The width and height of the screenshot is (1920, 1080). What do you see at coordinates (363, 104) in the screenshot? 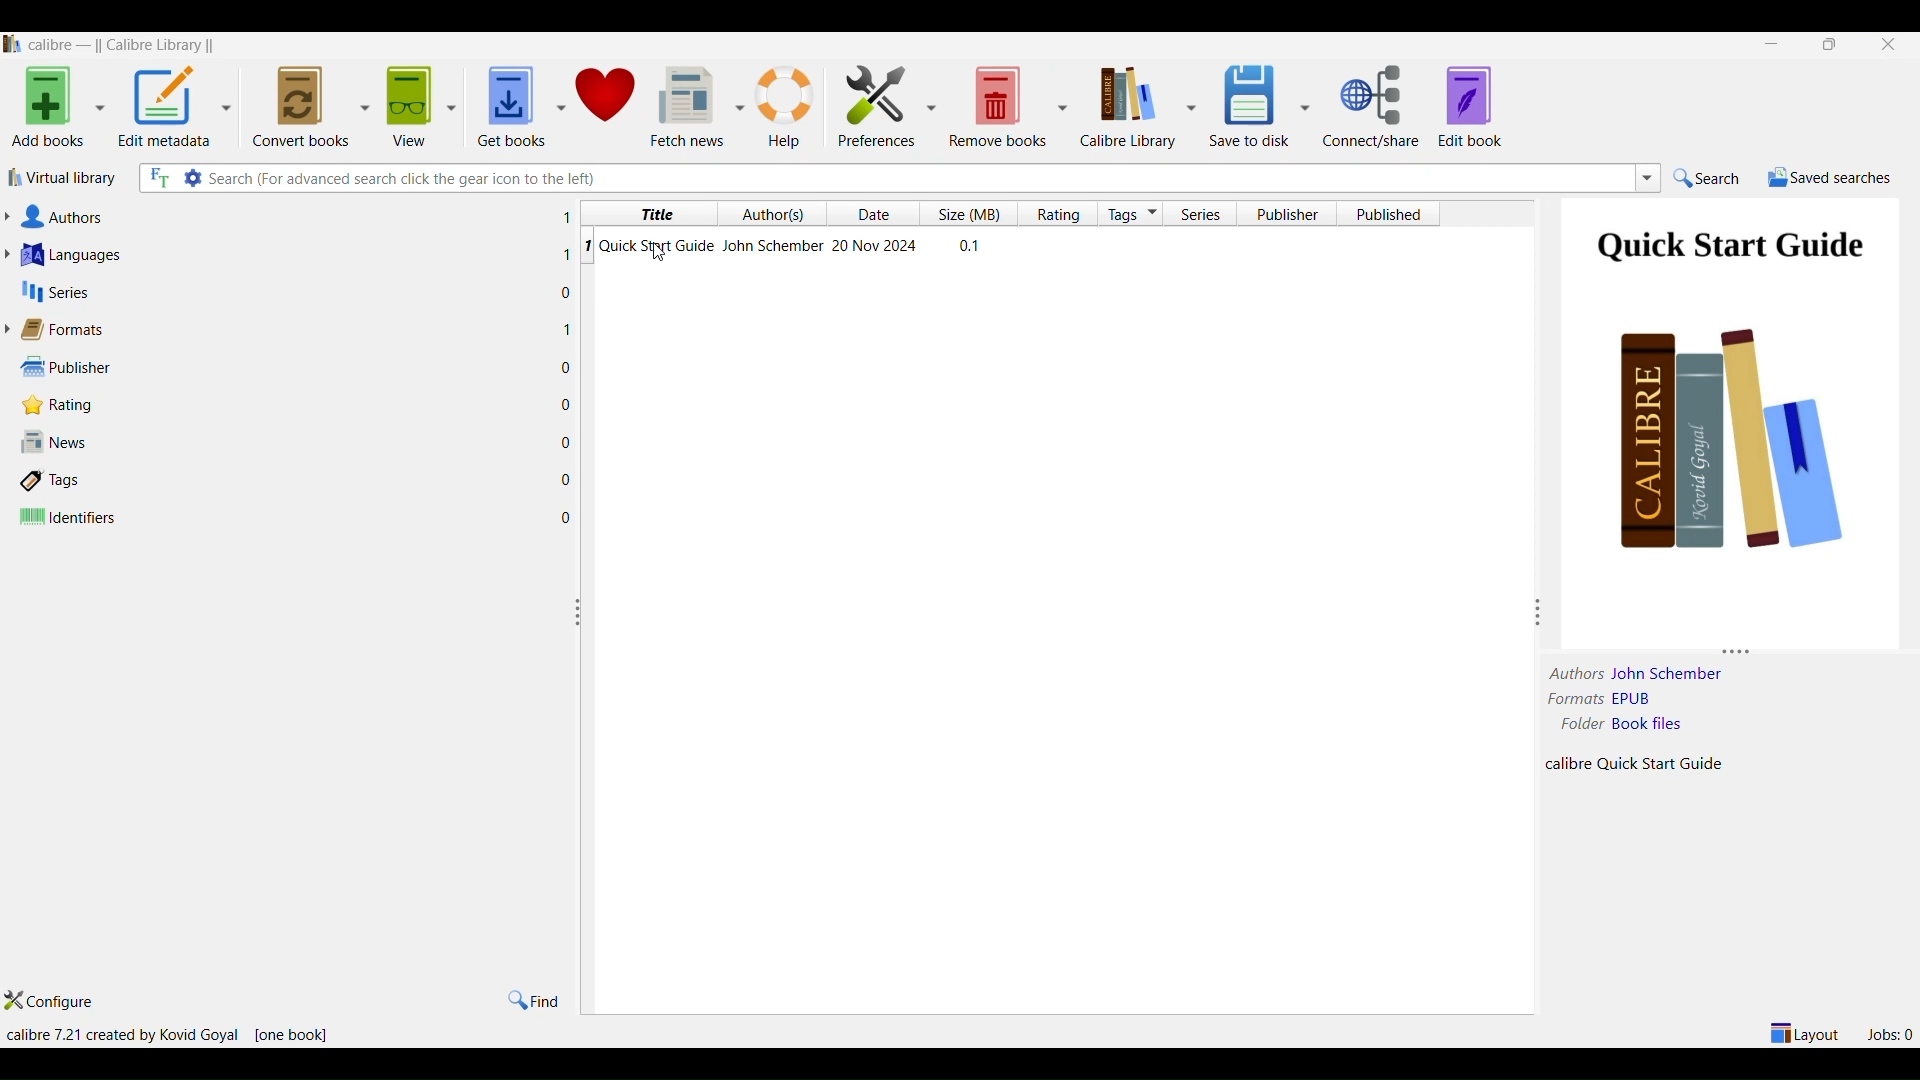
I see `convert books options dropdown button` at bounding box center [363, 104].